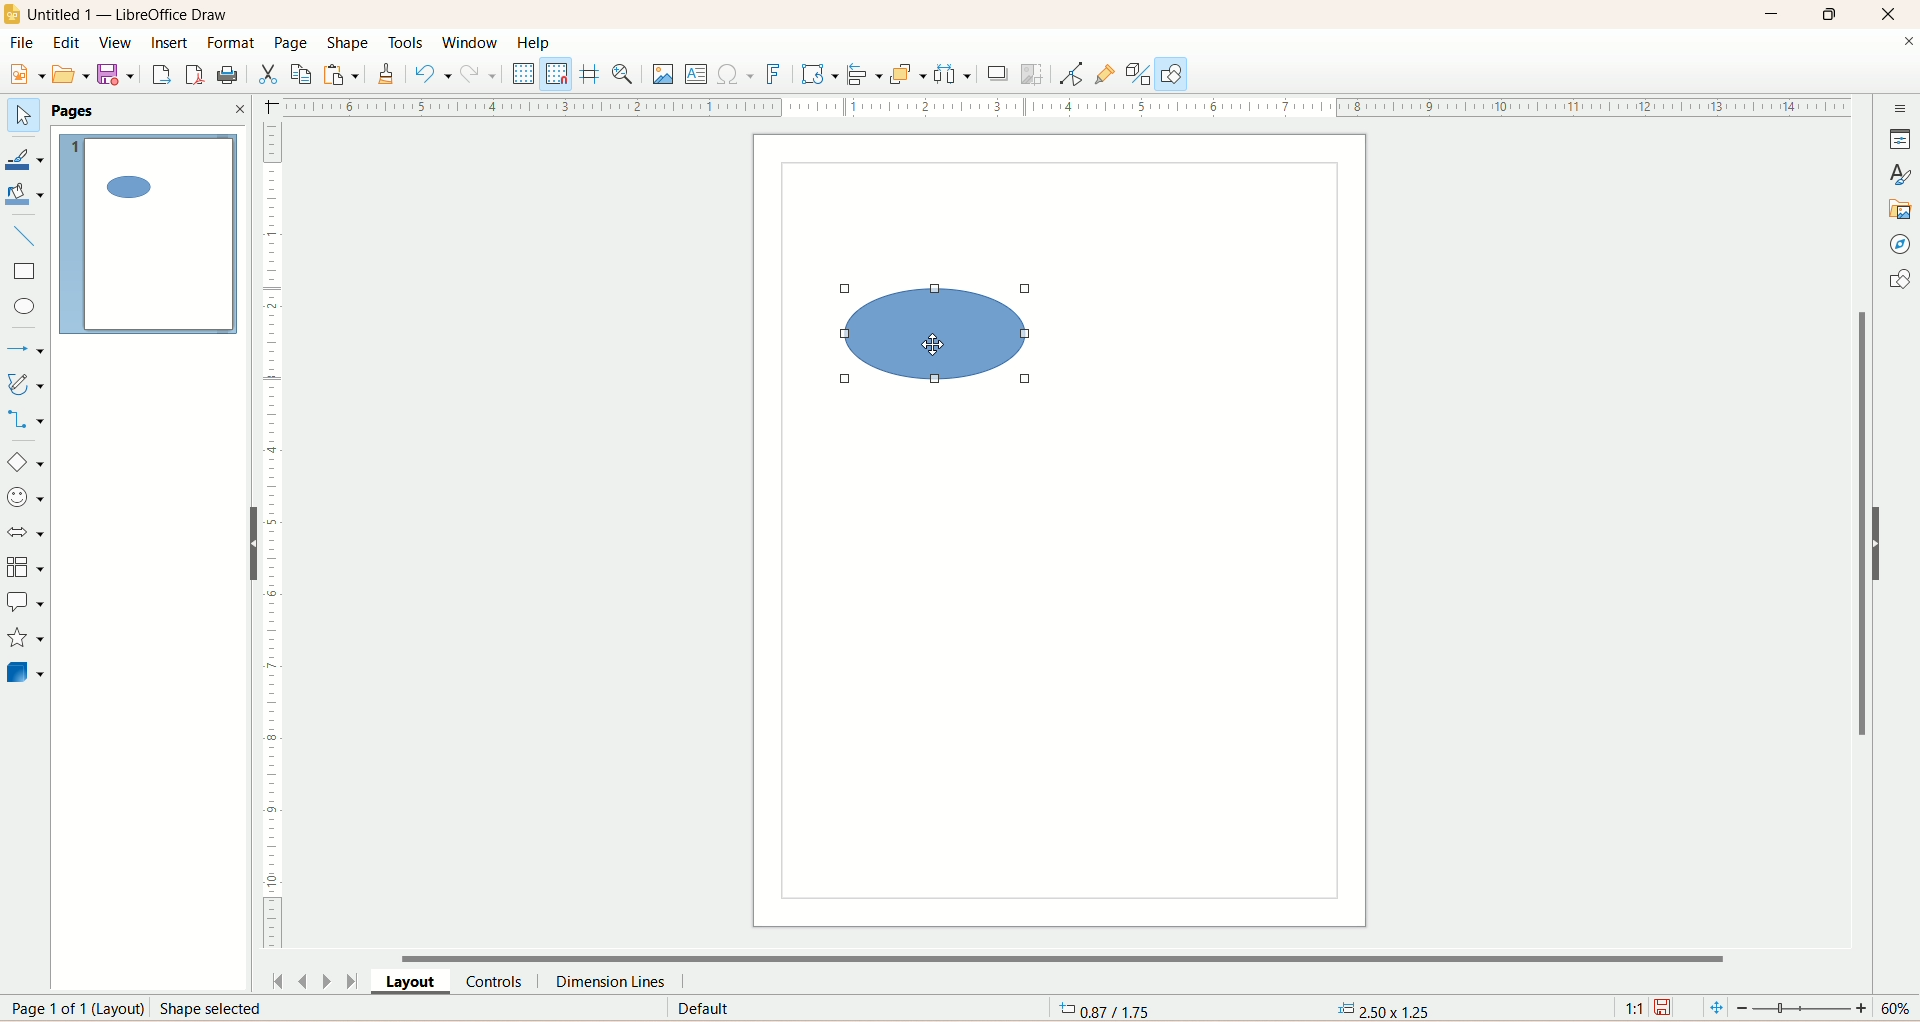 The image size is (1920, 1022). I want to click on symbol shapes, so click(24, 499).